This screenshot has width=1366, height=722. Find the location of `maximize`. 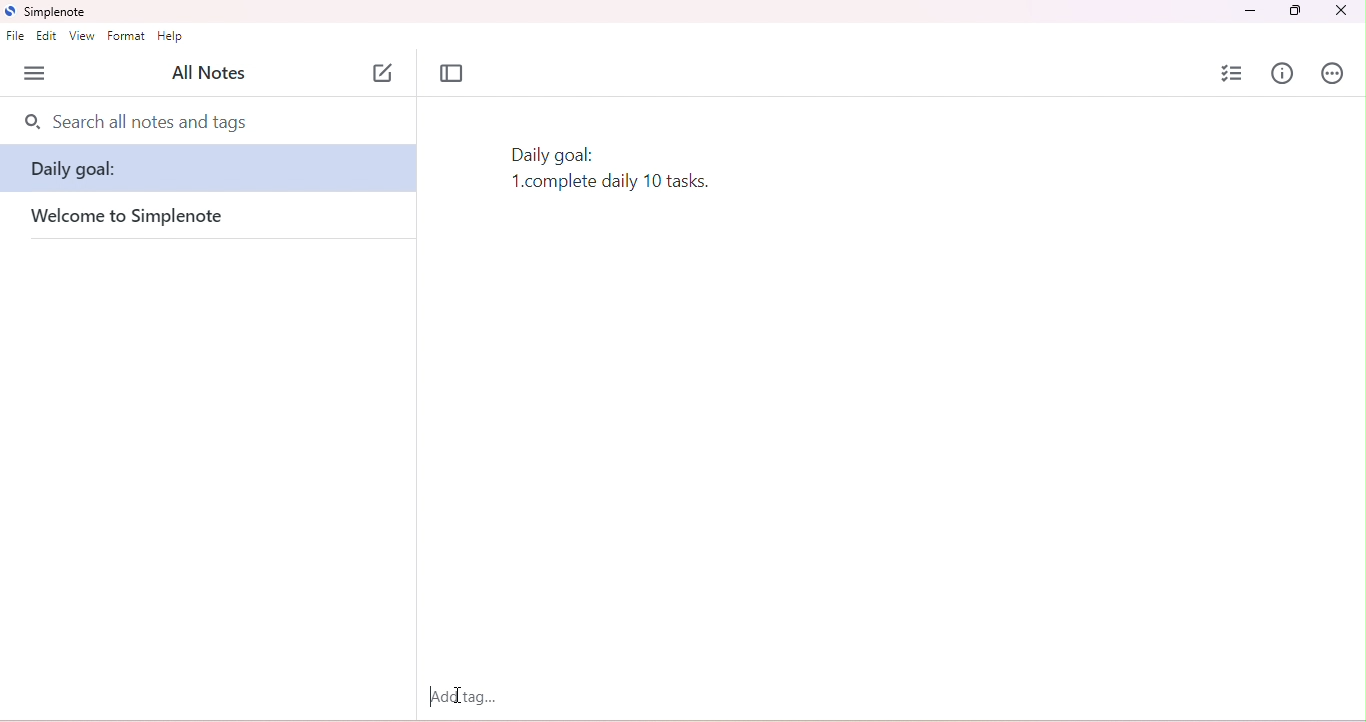

maximize is located at coordinates (1296, 11).